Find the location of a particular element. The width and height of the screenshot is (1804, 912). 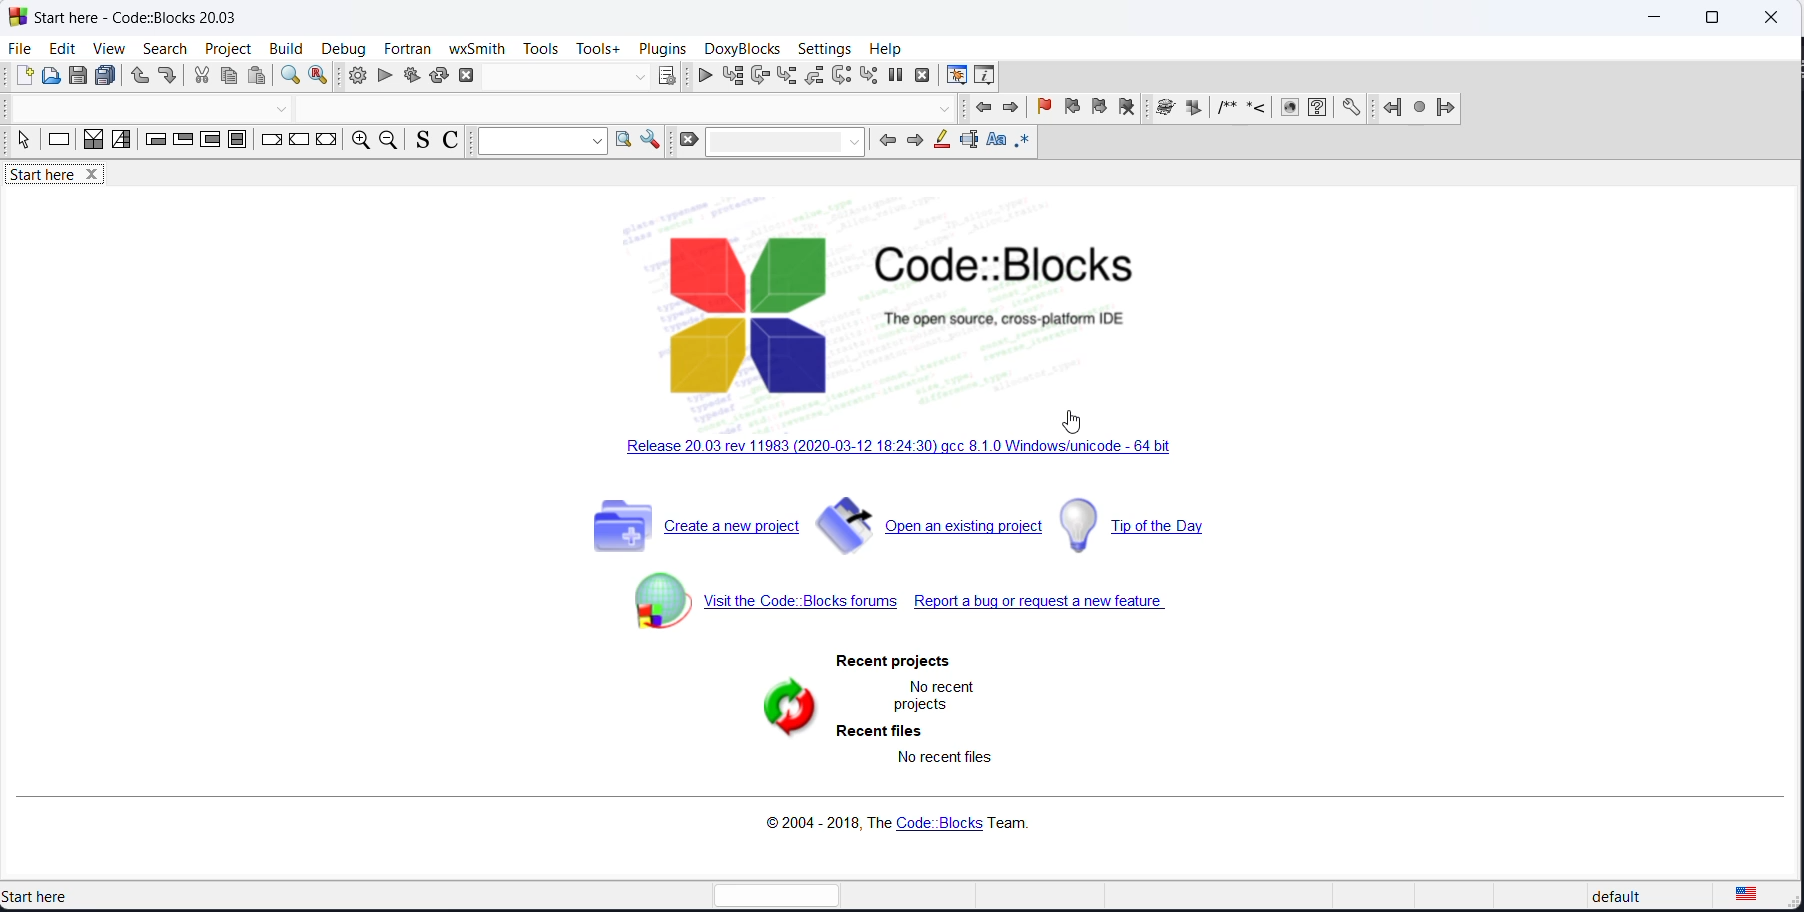

open is located at coordinates (52, 77).